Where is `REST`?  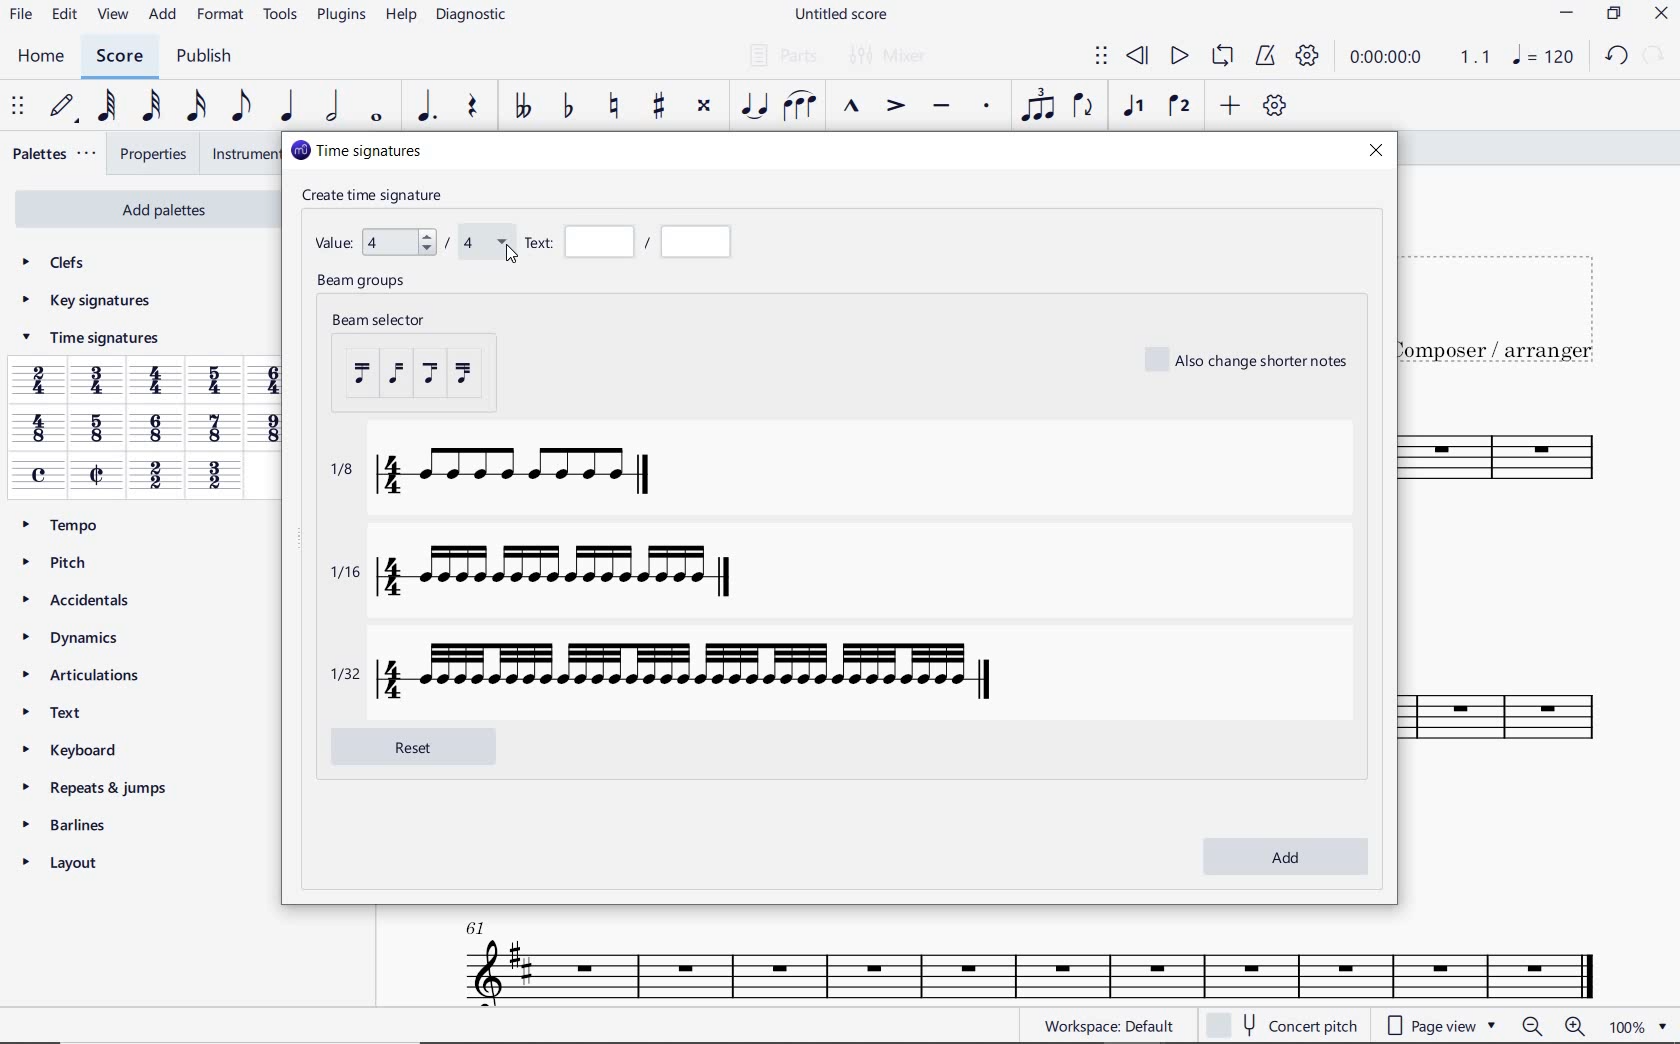 REST is located at coordinates (474, 107).